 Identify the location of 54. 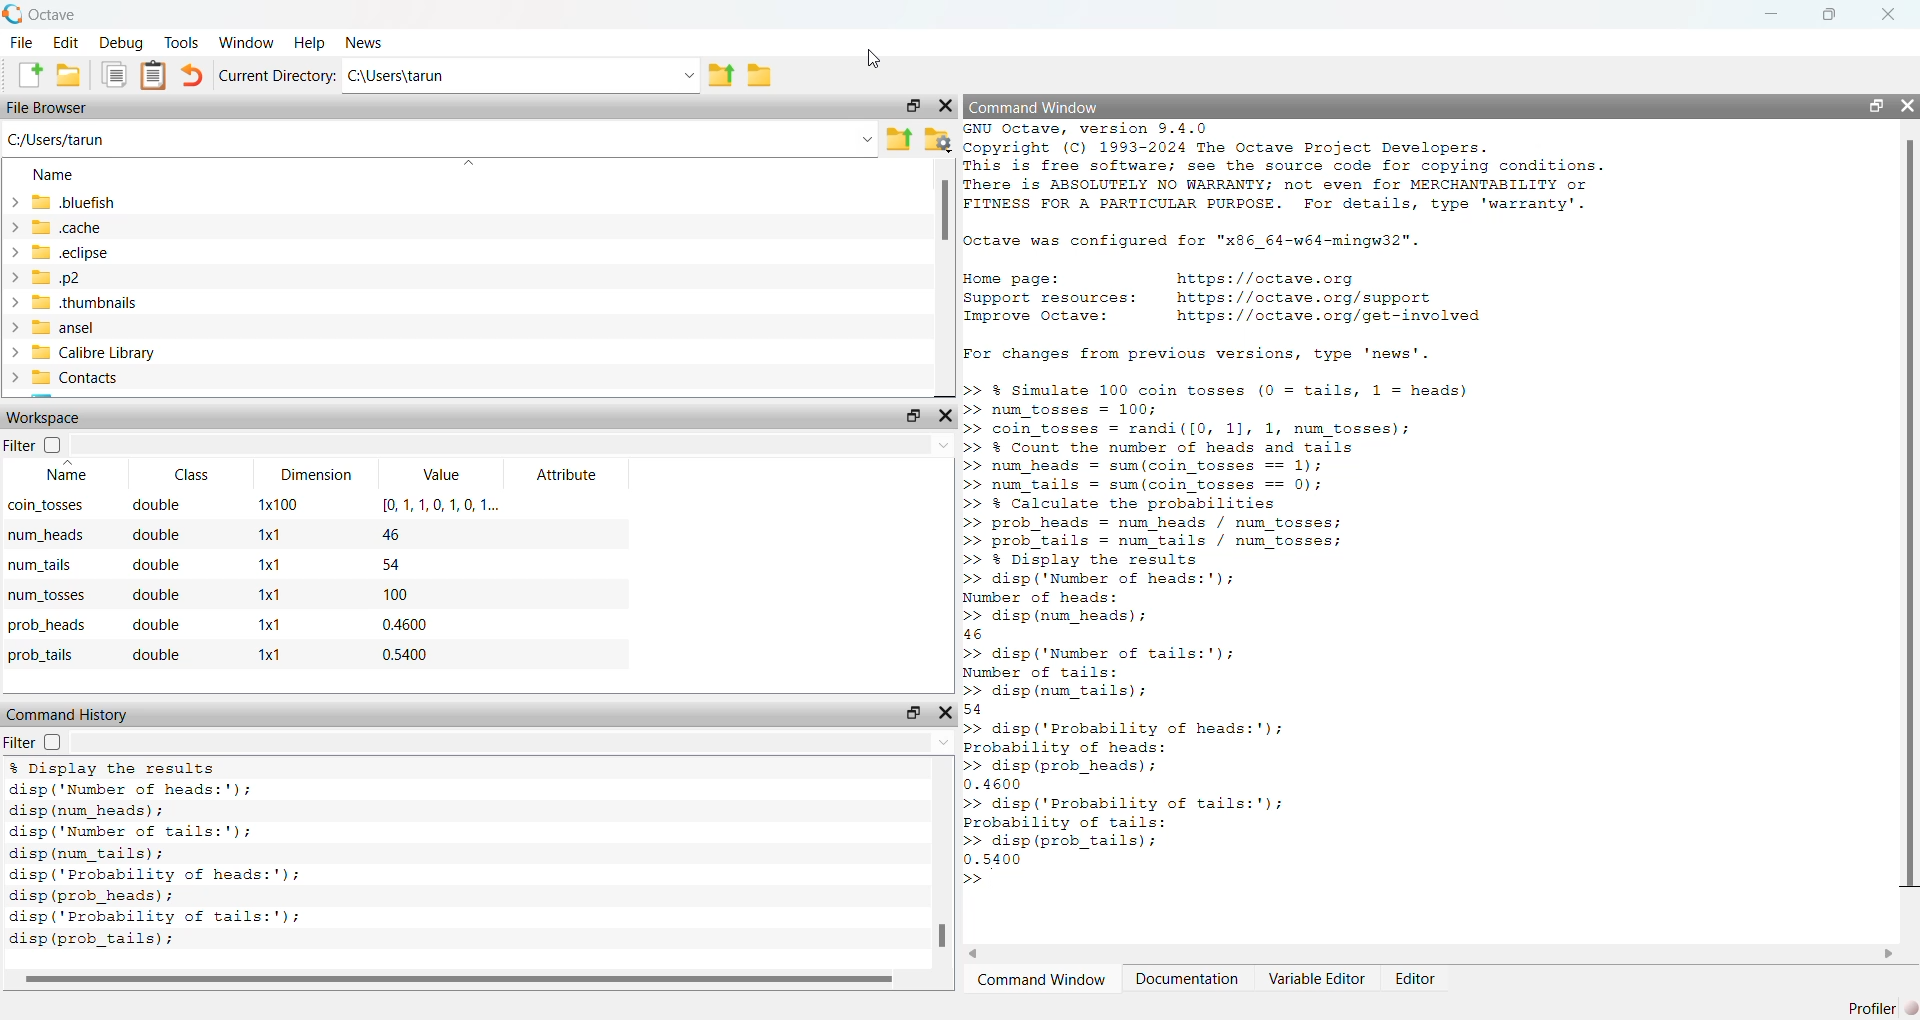
(392, 563).